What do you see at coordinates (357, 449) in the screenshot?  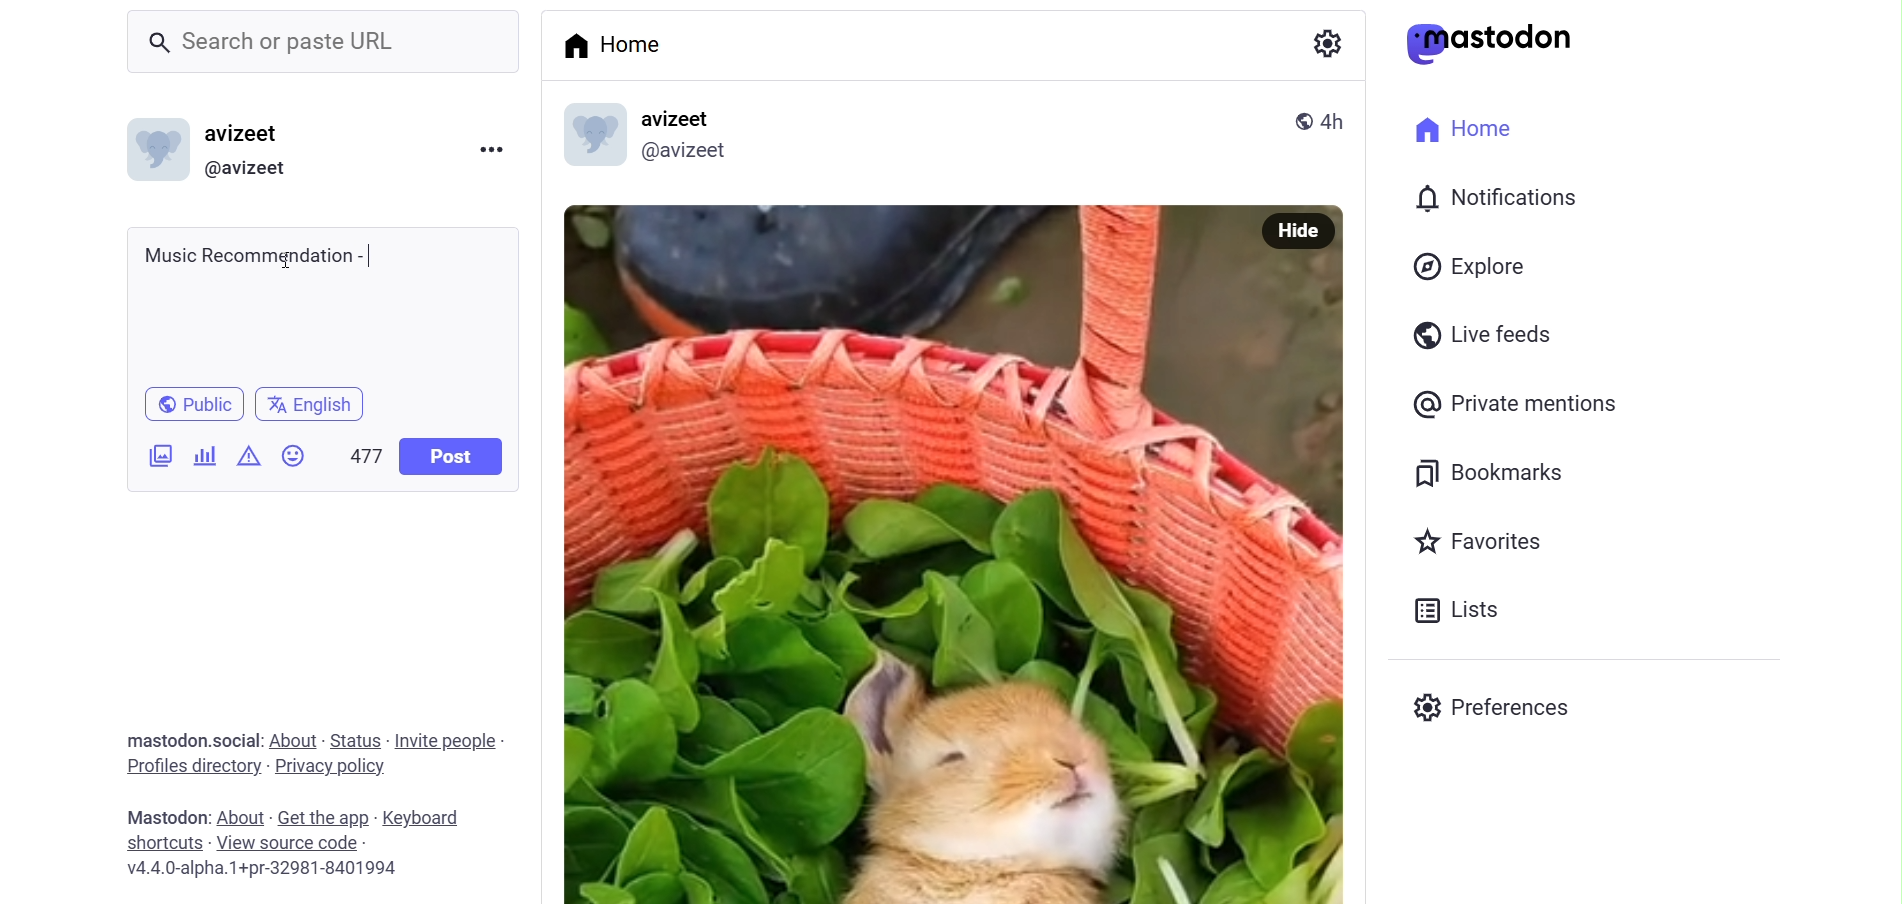 I see `477` at bounding box center [357, 449].